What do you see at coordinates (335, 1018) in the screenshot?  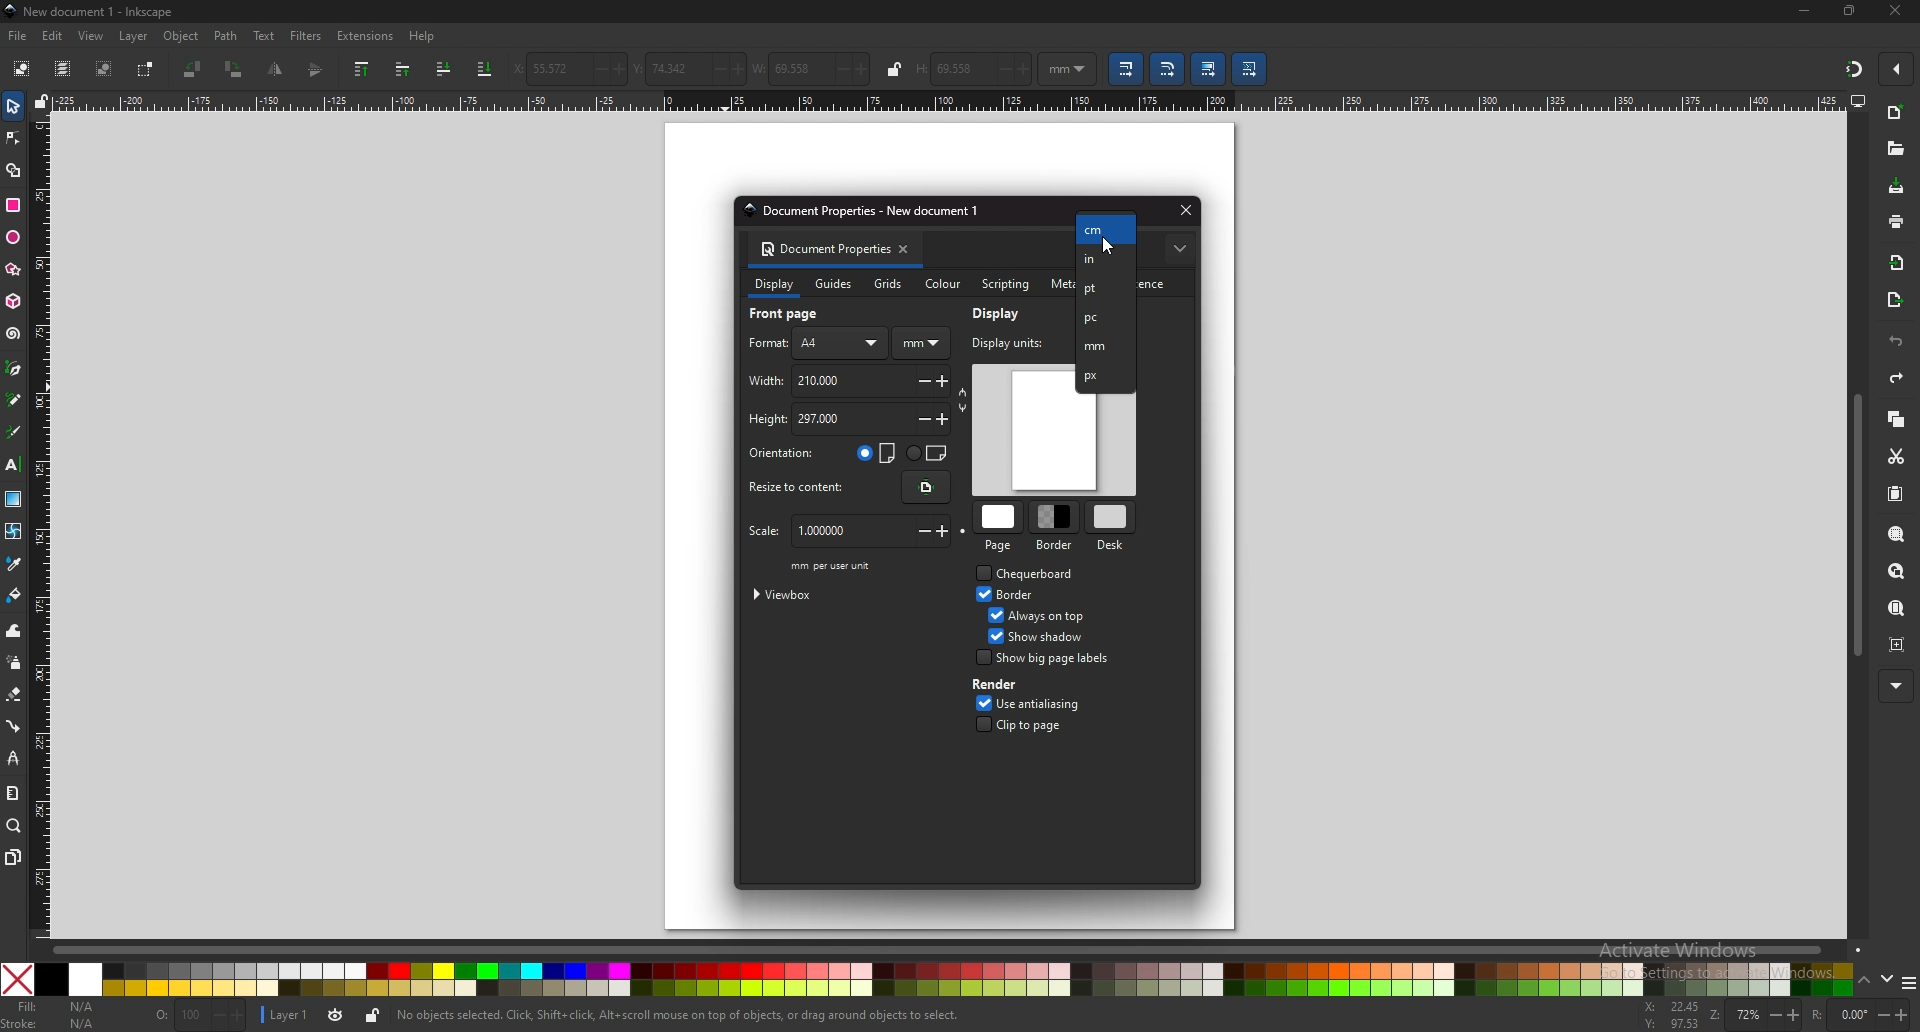 I see `current layer visibility` at bounding box center [335, 1018].